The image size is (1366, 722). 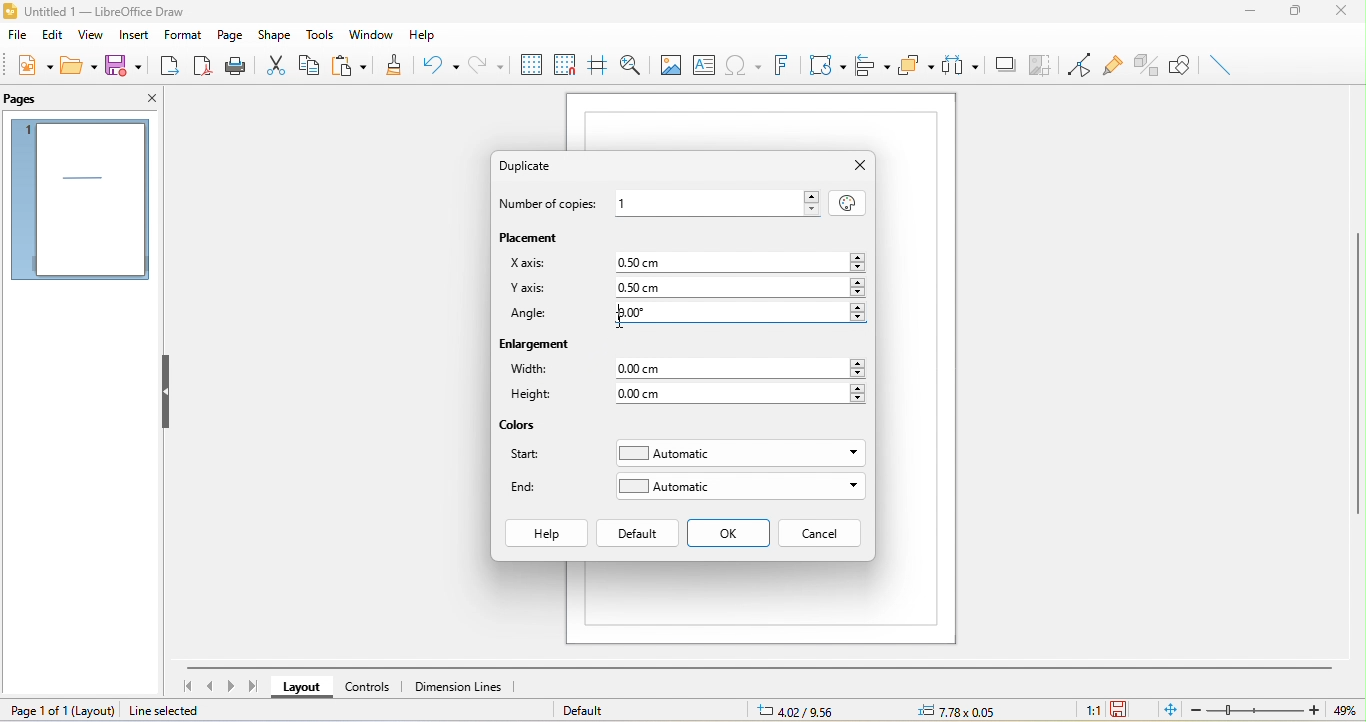 What do you see at coordinates (19, 34) in the screenshot?
I see `file` at bounding box center [19, 34].